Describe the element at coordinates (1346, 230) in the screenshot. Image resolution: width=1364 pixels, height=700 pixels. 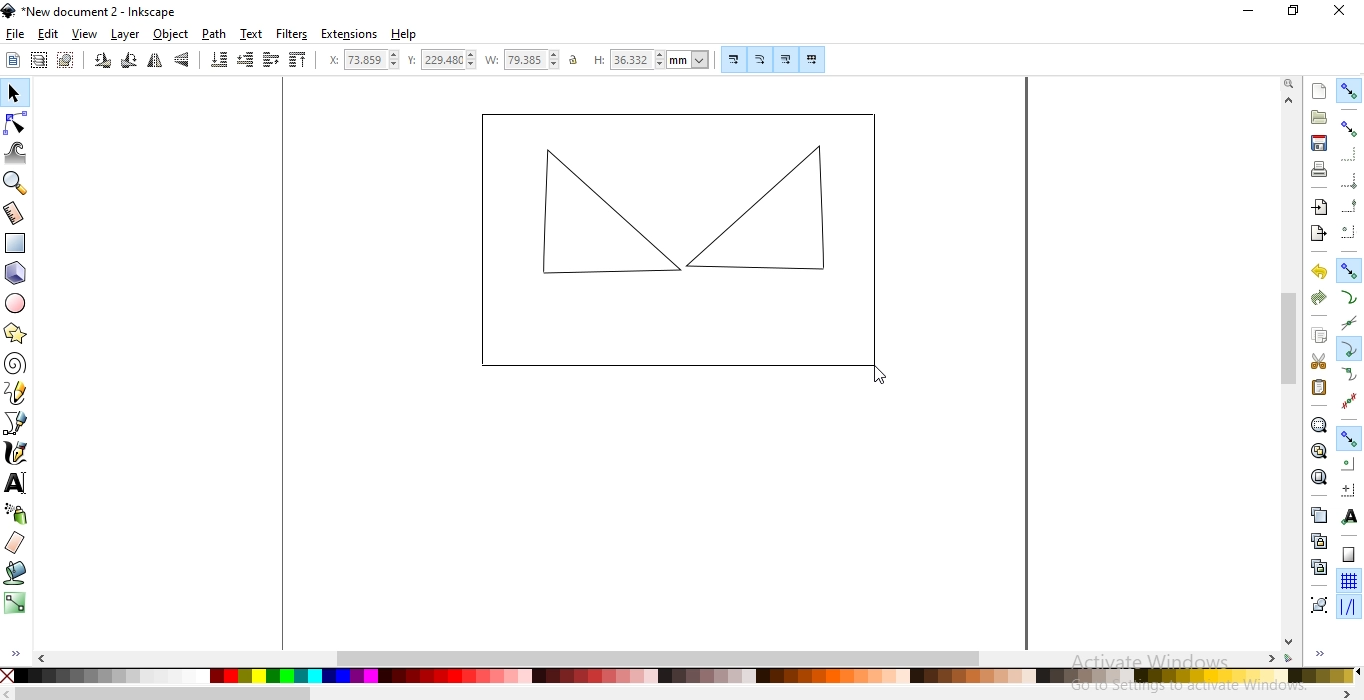
I see `snapping centers of bounding boxes` at that location.